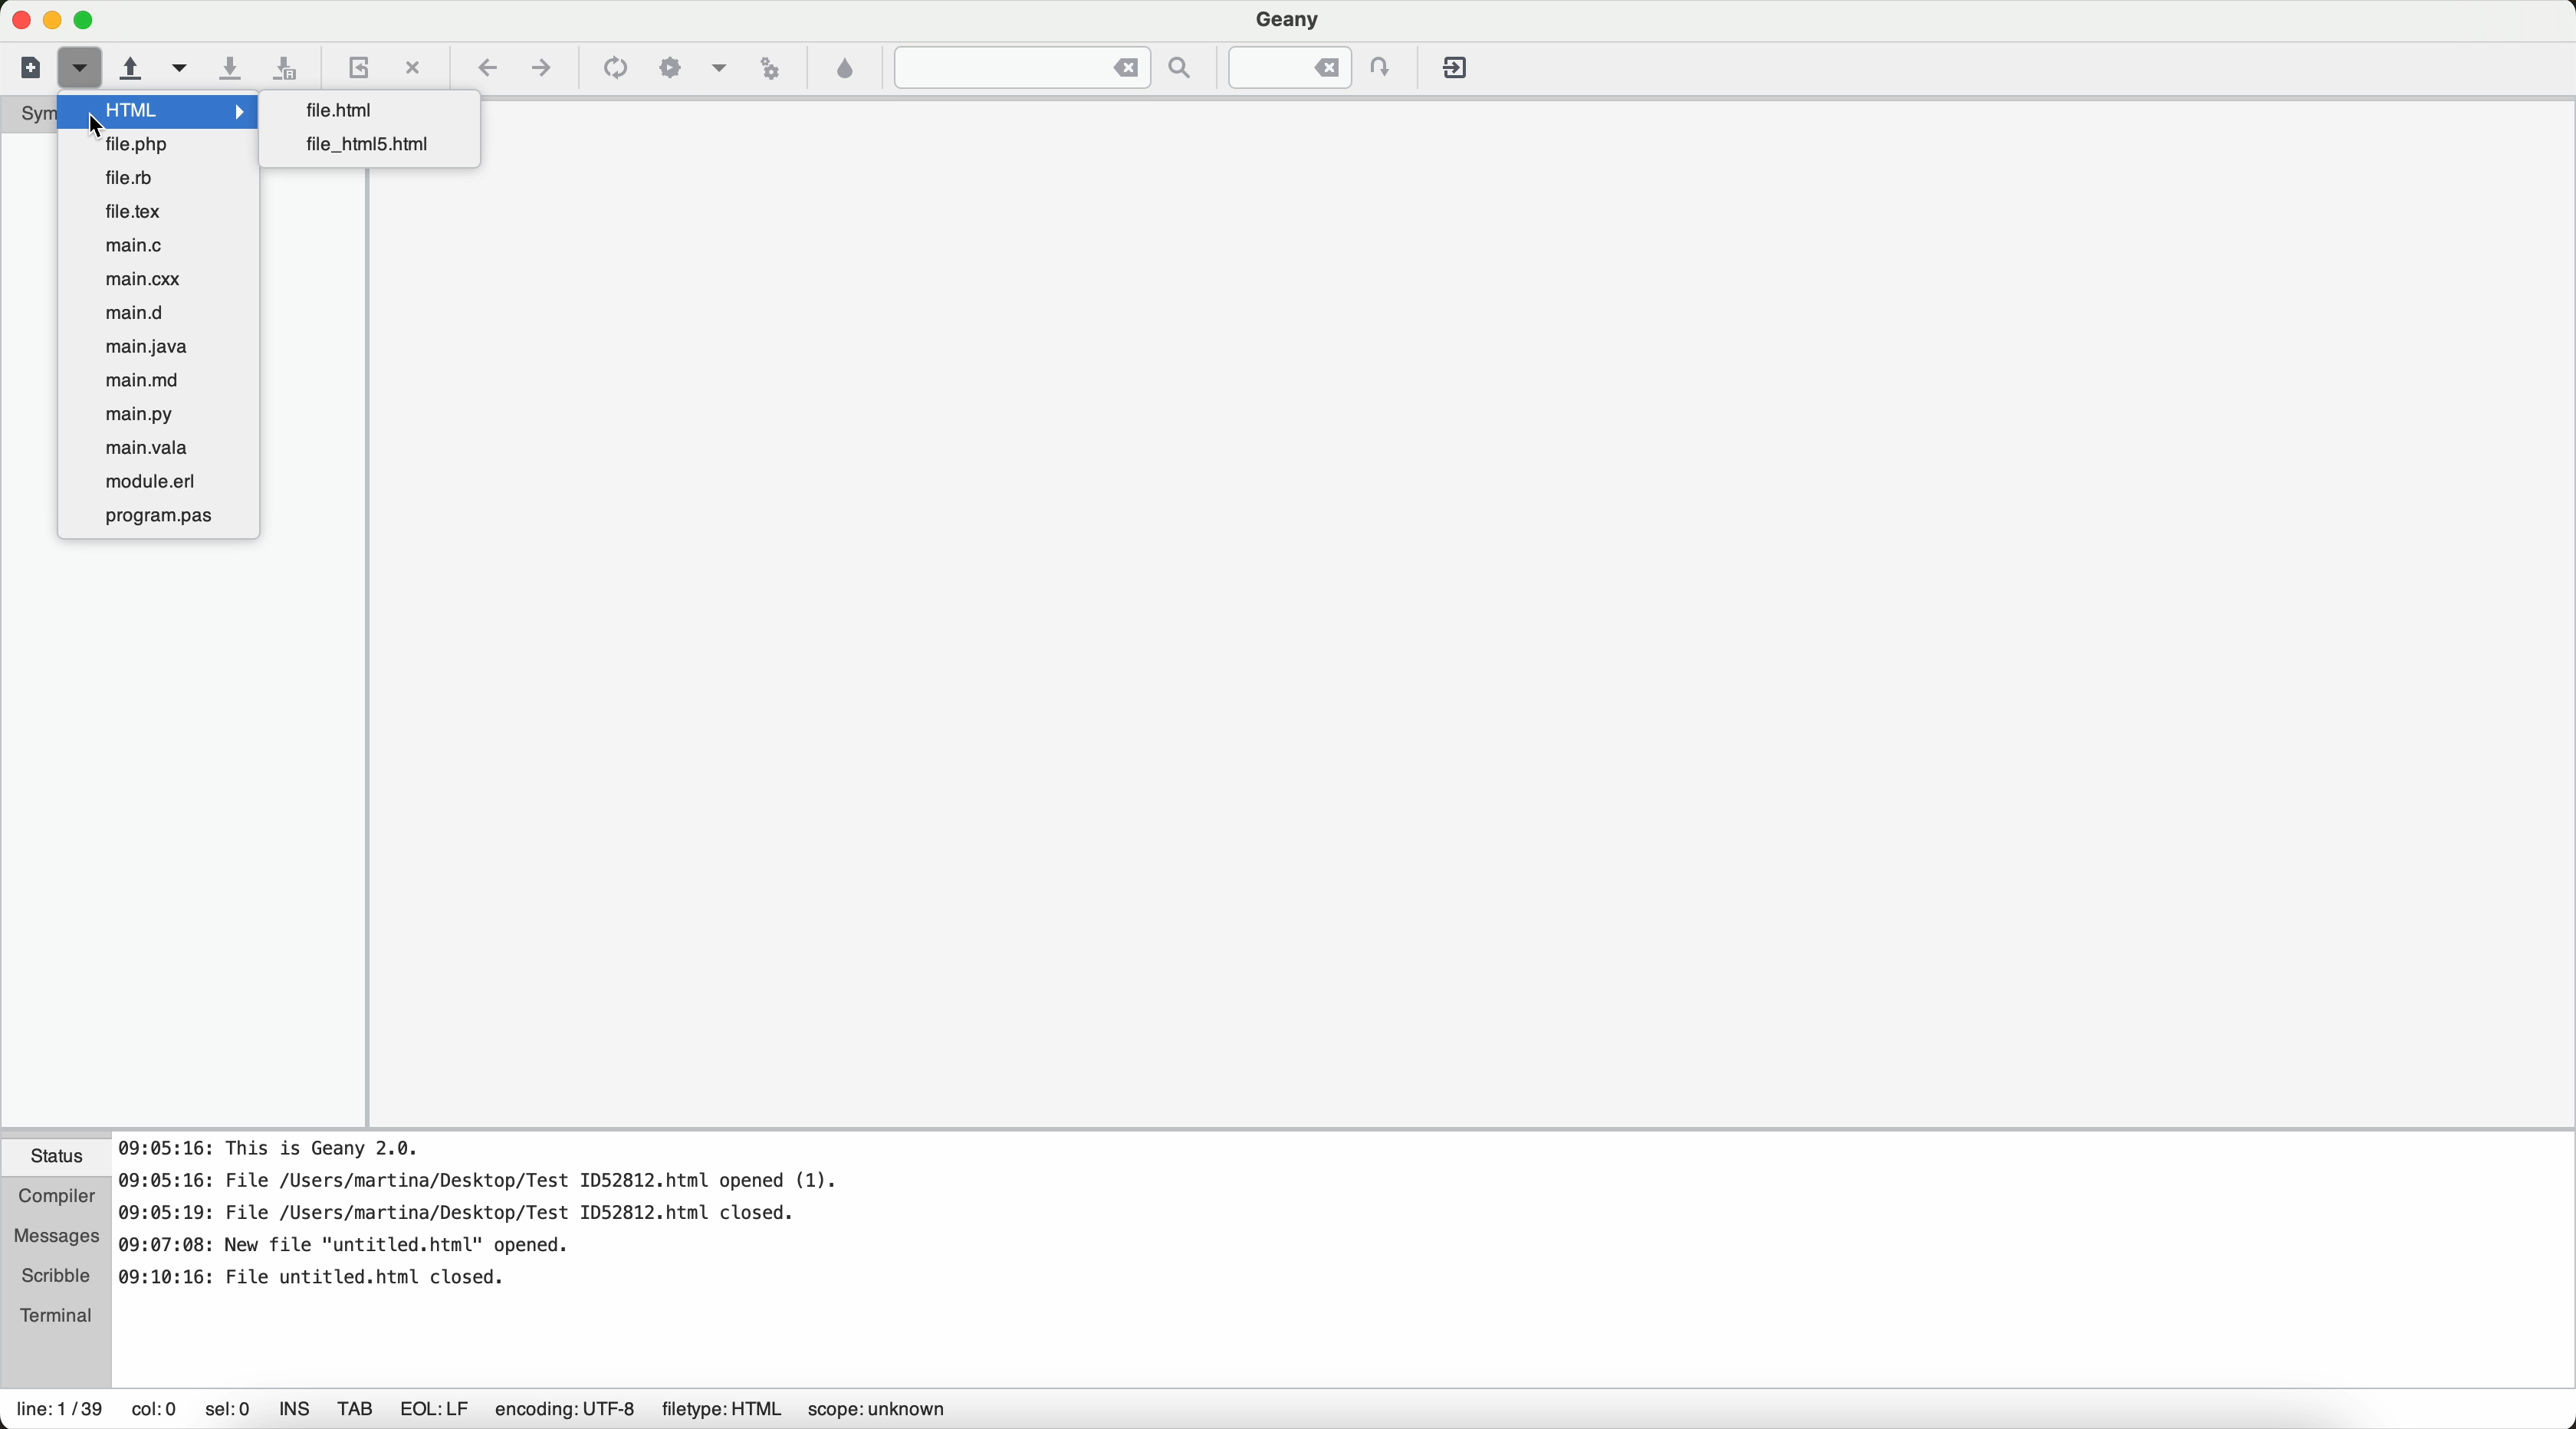 The width and height of the screenshot is (2576, 1429). What do you see at coordinates (159, 277) in the screenshot?
I see `main.cxx` at bounding box center [159, 277].